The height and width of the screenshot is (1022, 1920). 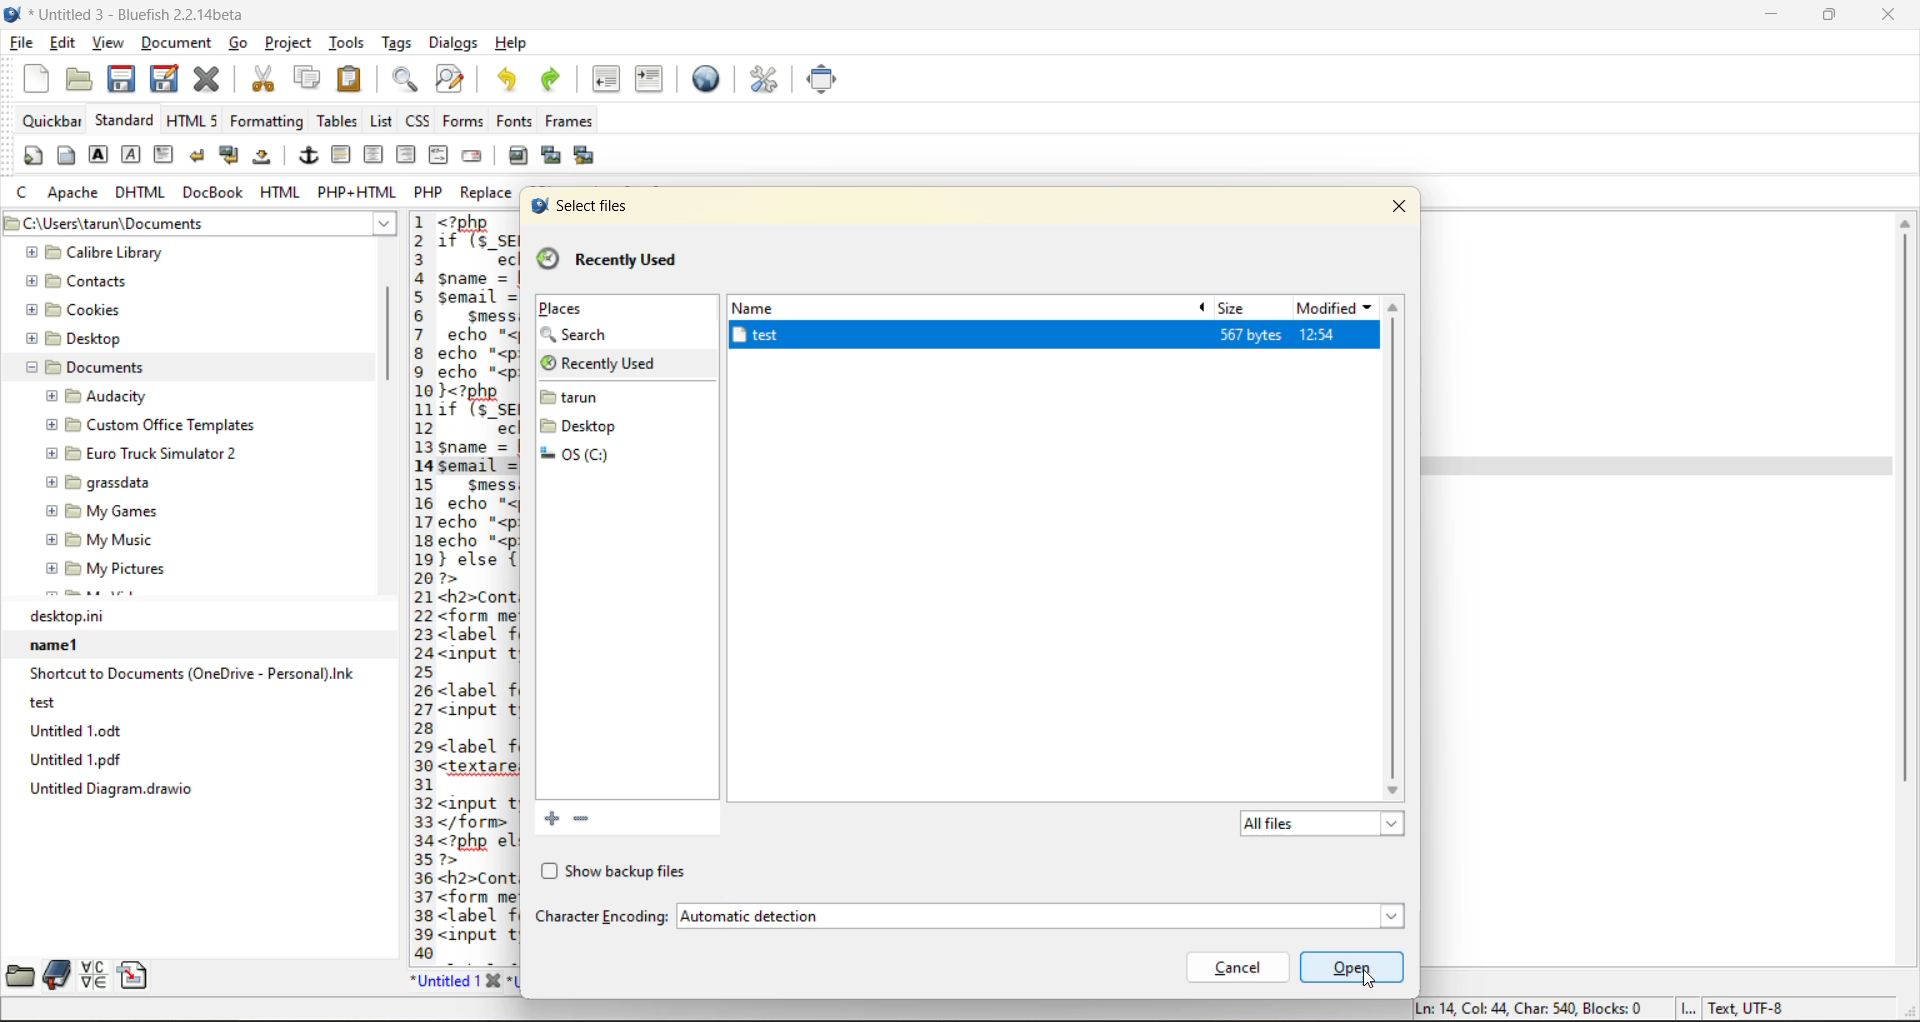 I want to click on untitled 1 tab, so click(x=455, y=980).